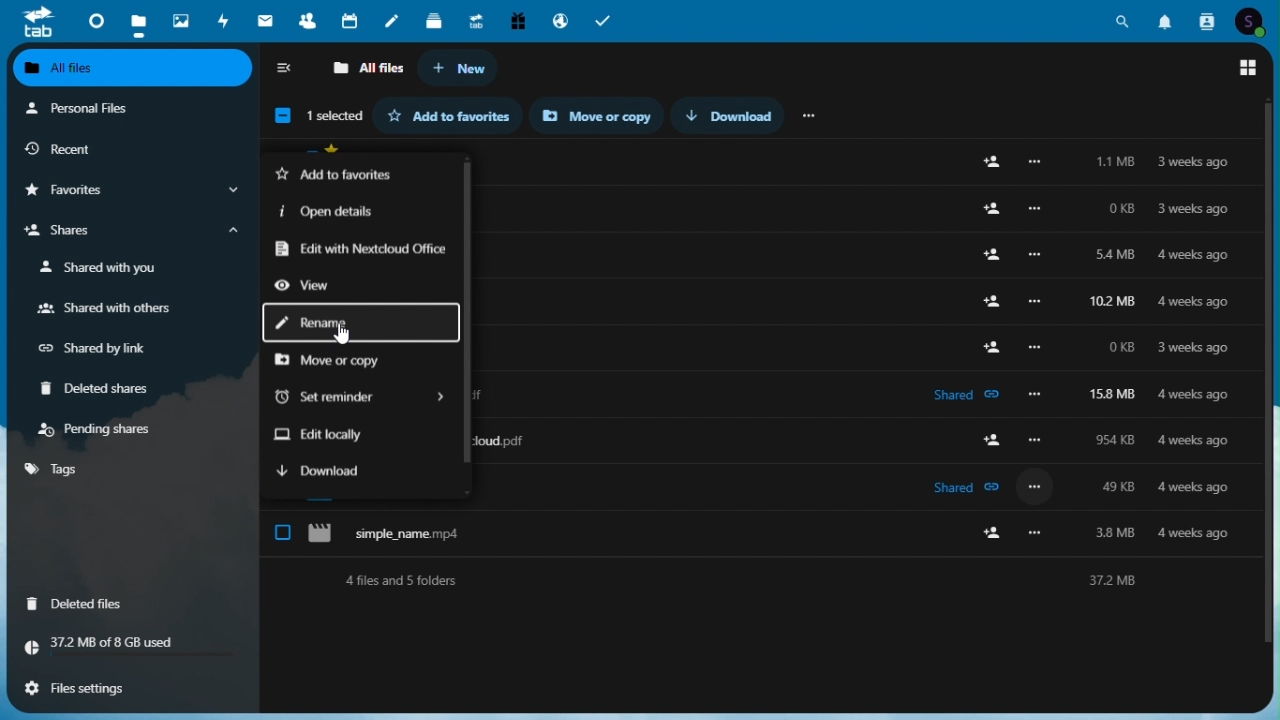 The image size is (1280, 720). Describe the element at coordinates (1249, 68) in the screenshot. I see `switch to grid view` at that location.